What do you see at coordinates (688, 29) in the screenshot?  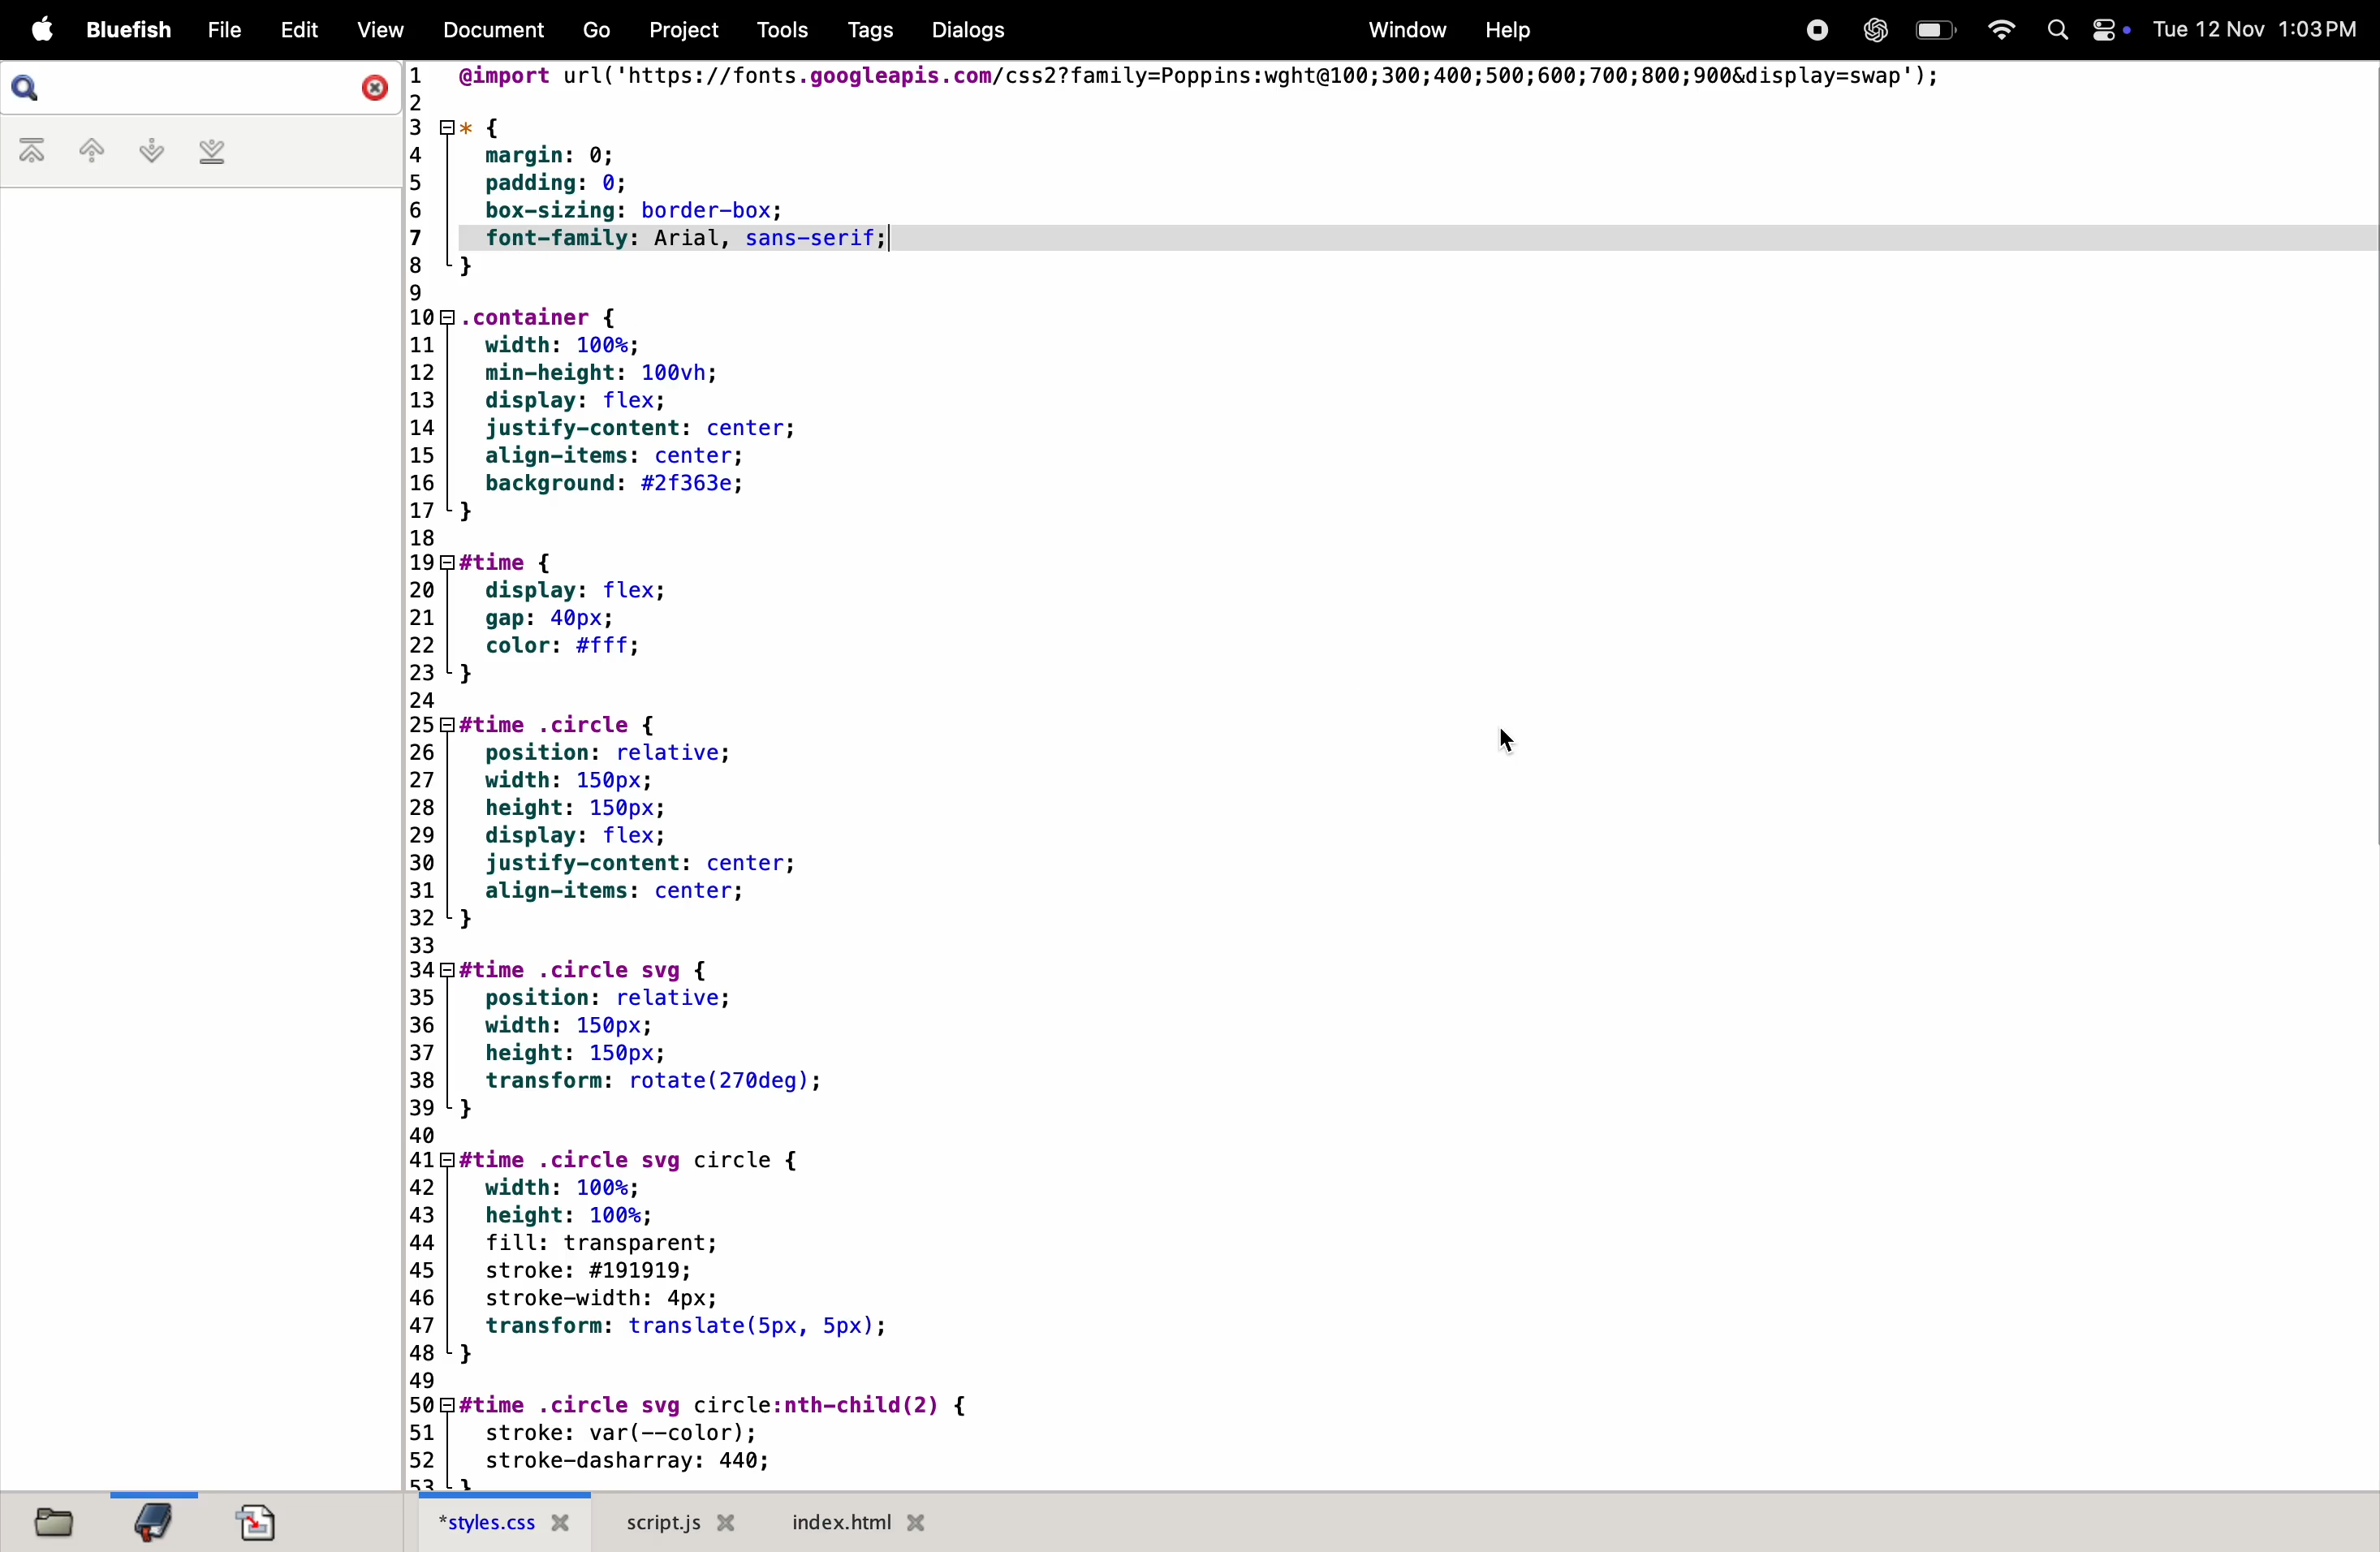 I see `Project` at bounding box center [688, 29].